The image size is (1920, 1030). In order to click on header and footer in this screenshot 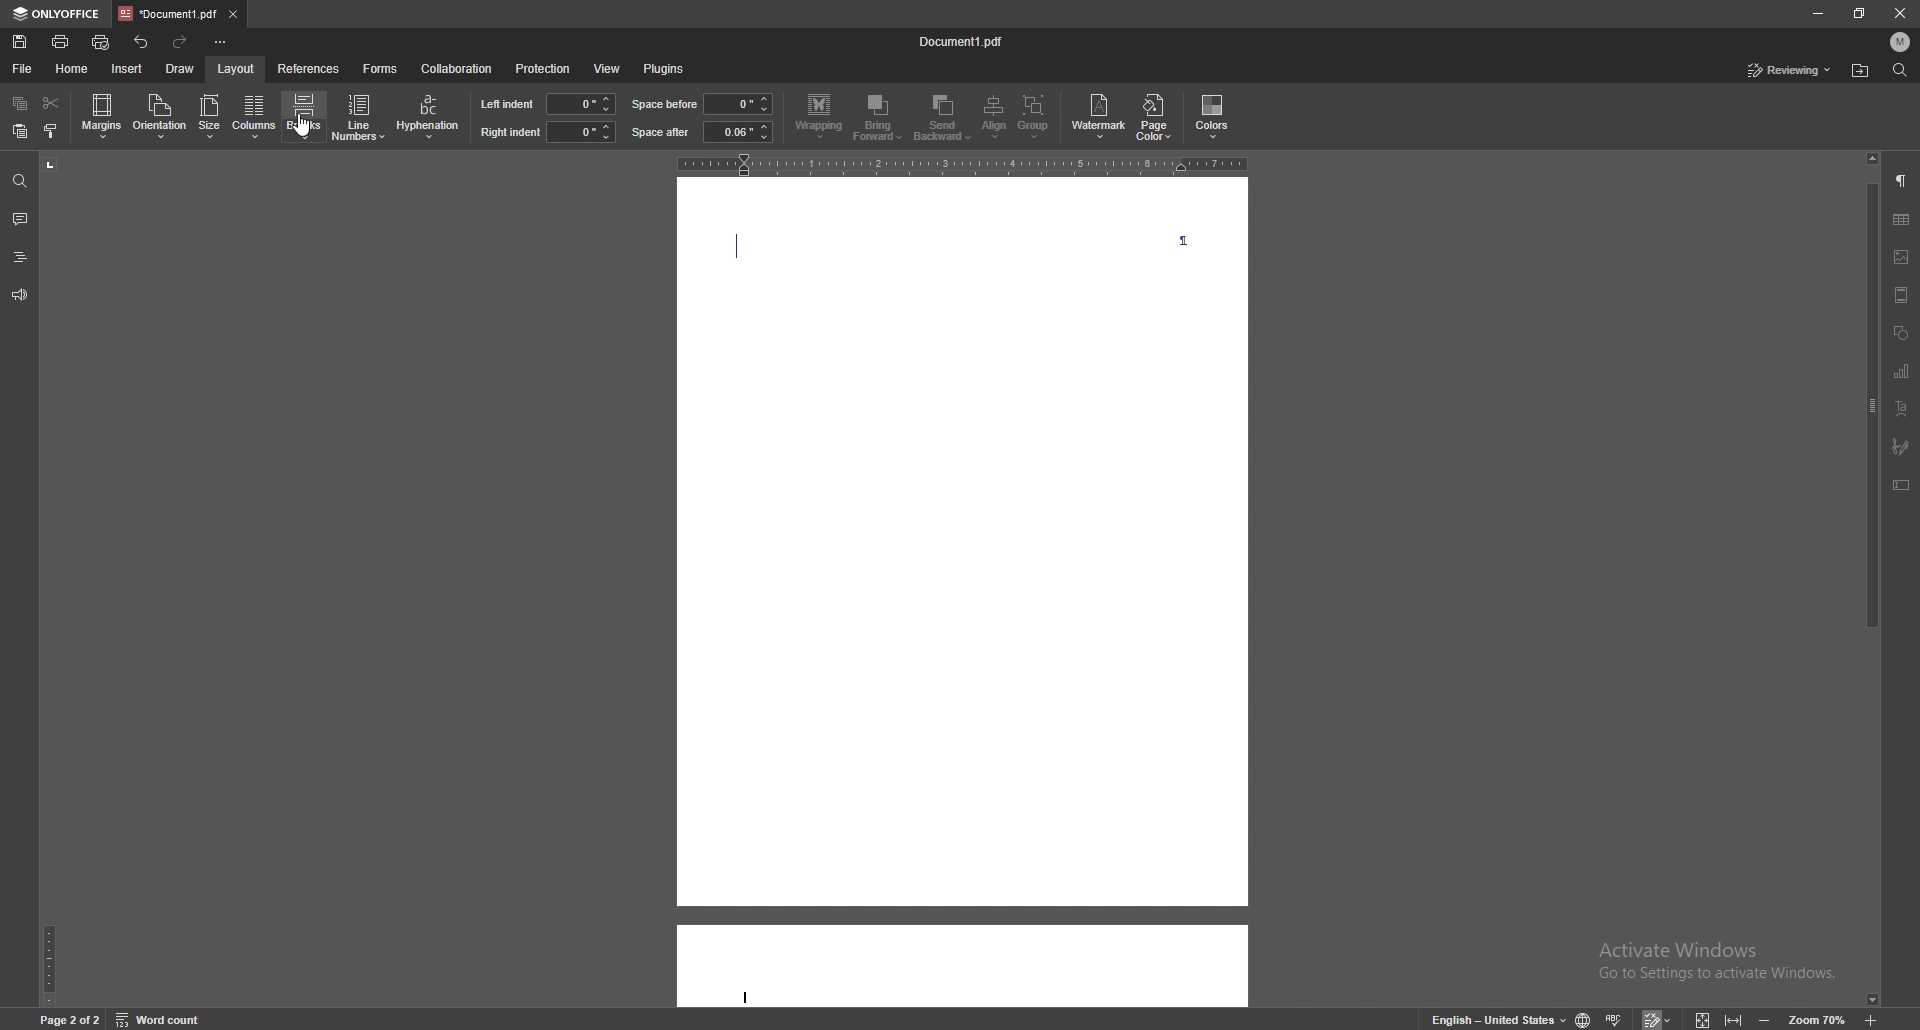, I will do `click(1899, 294)`.